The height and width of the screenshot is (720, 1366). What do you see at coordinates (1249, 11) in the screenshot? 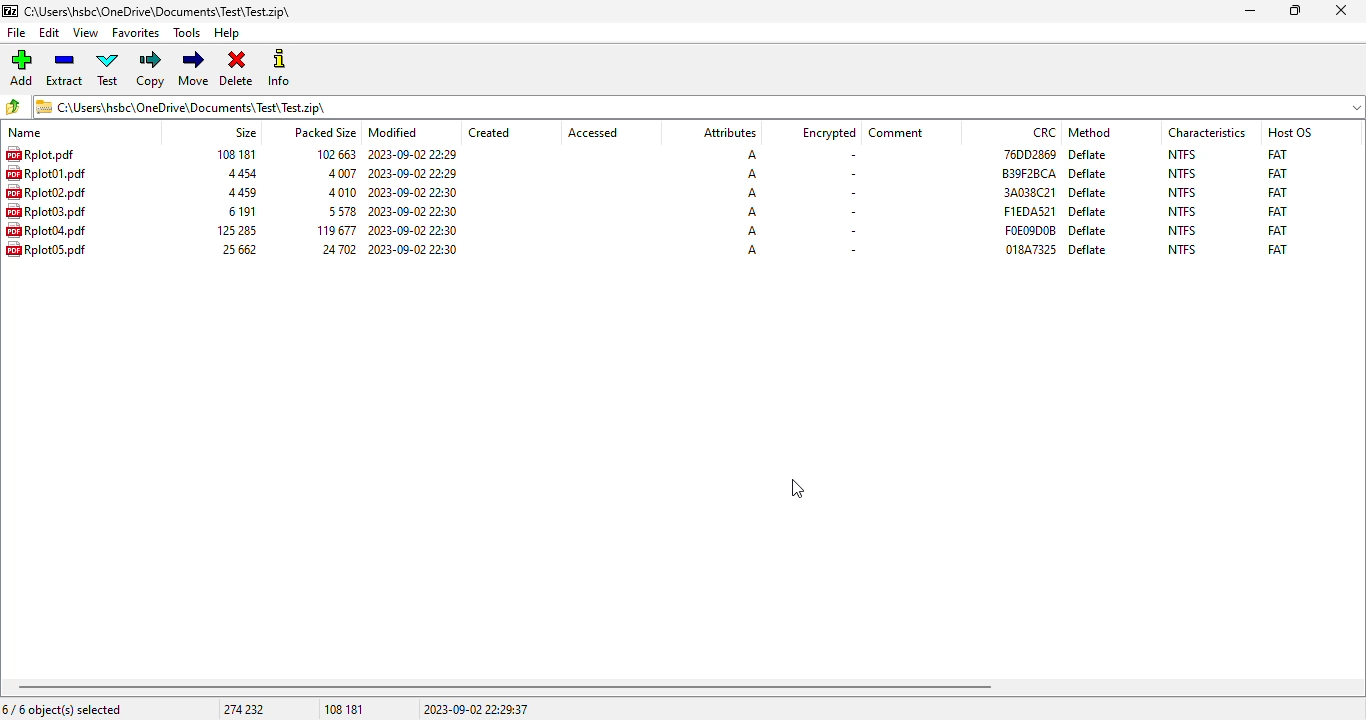
I see `minimize` at bounding box center [1249, 11].